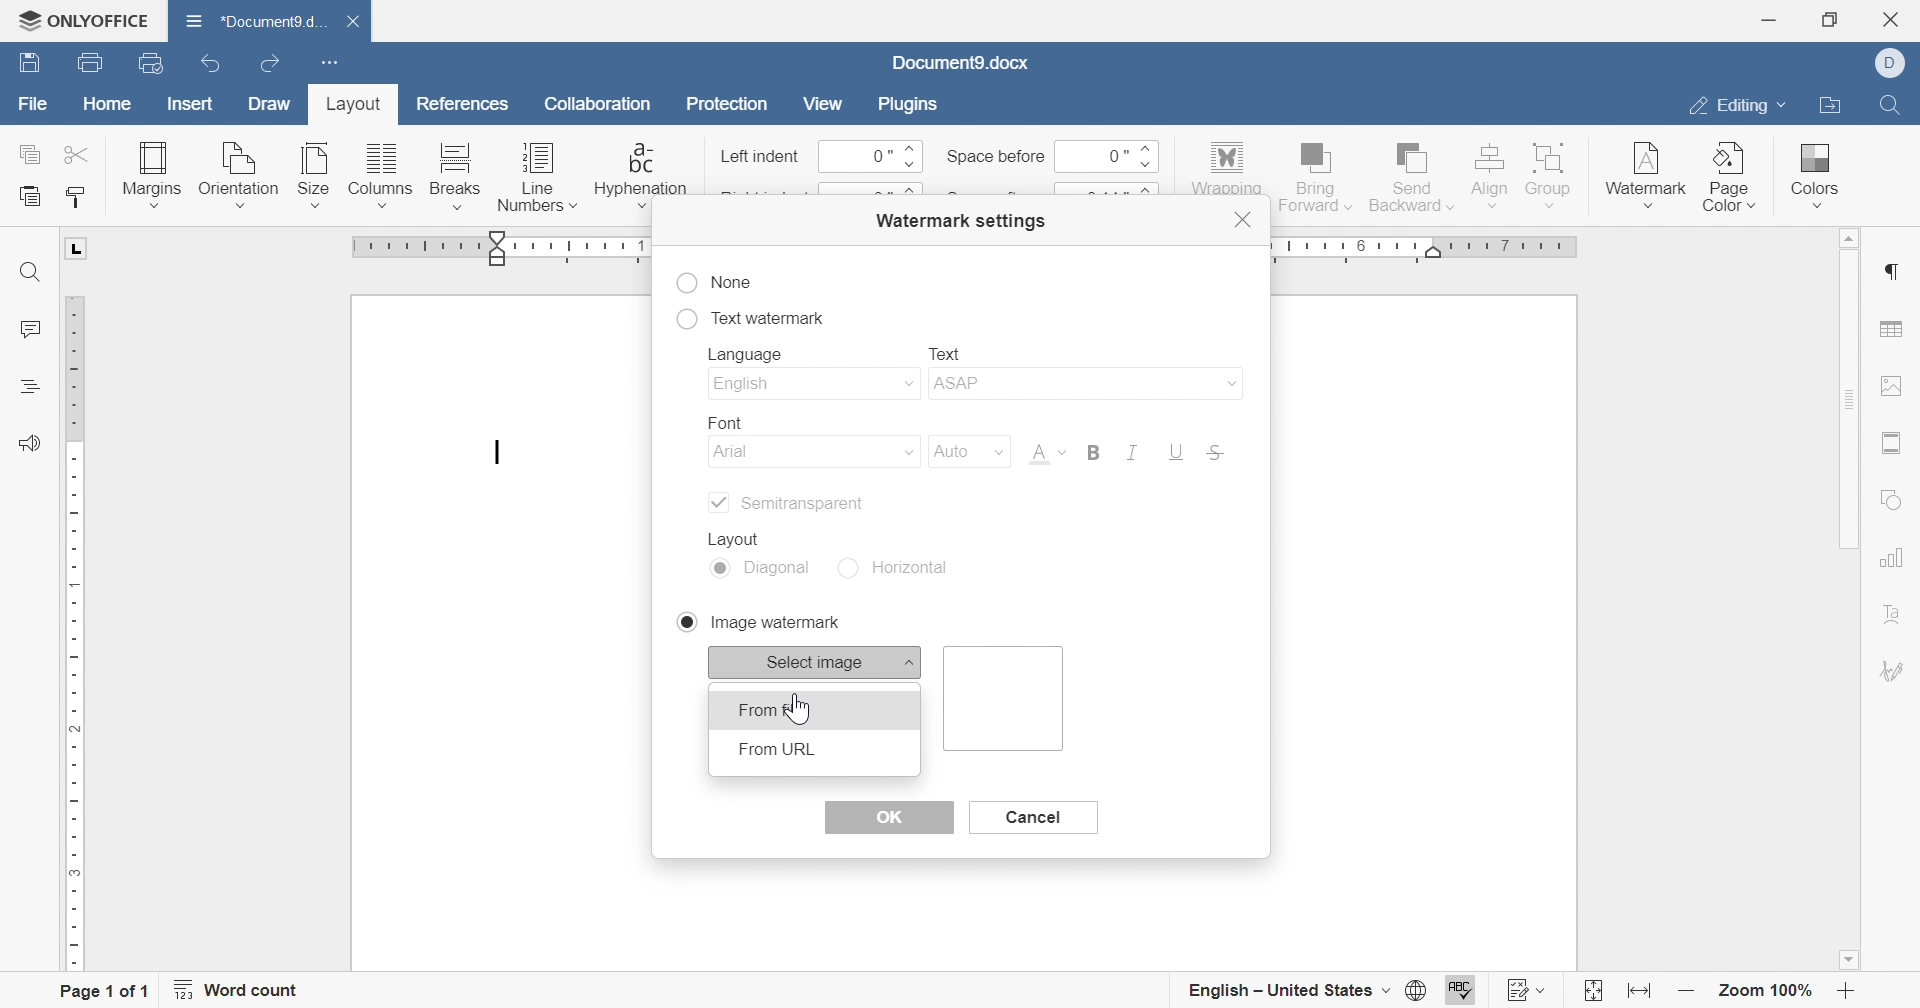  What do you see at coordinates (1888, 102) in the screenshot?
I see `find` at bounding box center [1888, 102].